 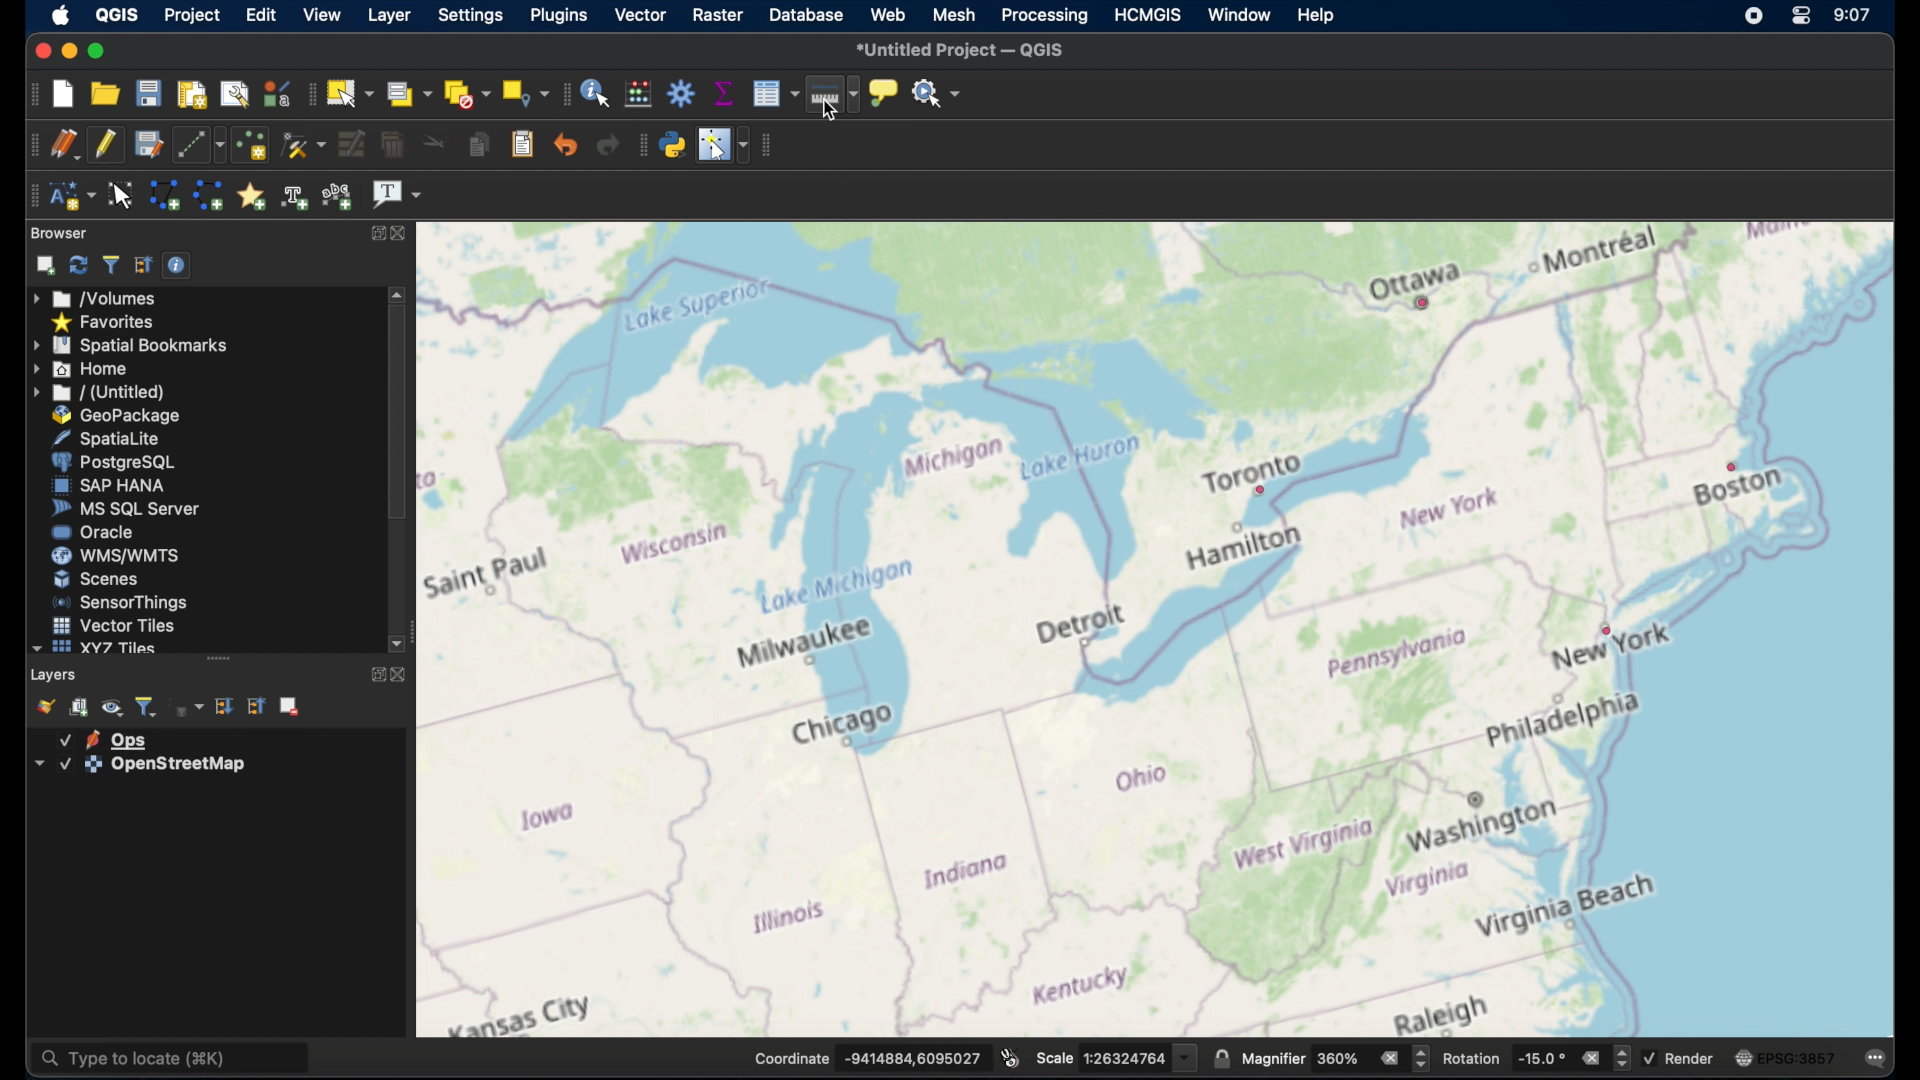 What do you see at coordinates (1115, 1056) in the screenshot?
I see `scale` at bounding box center [1115, 1056].